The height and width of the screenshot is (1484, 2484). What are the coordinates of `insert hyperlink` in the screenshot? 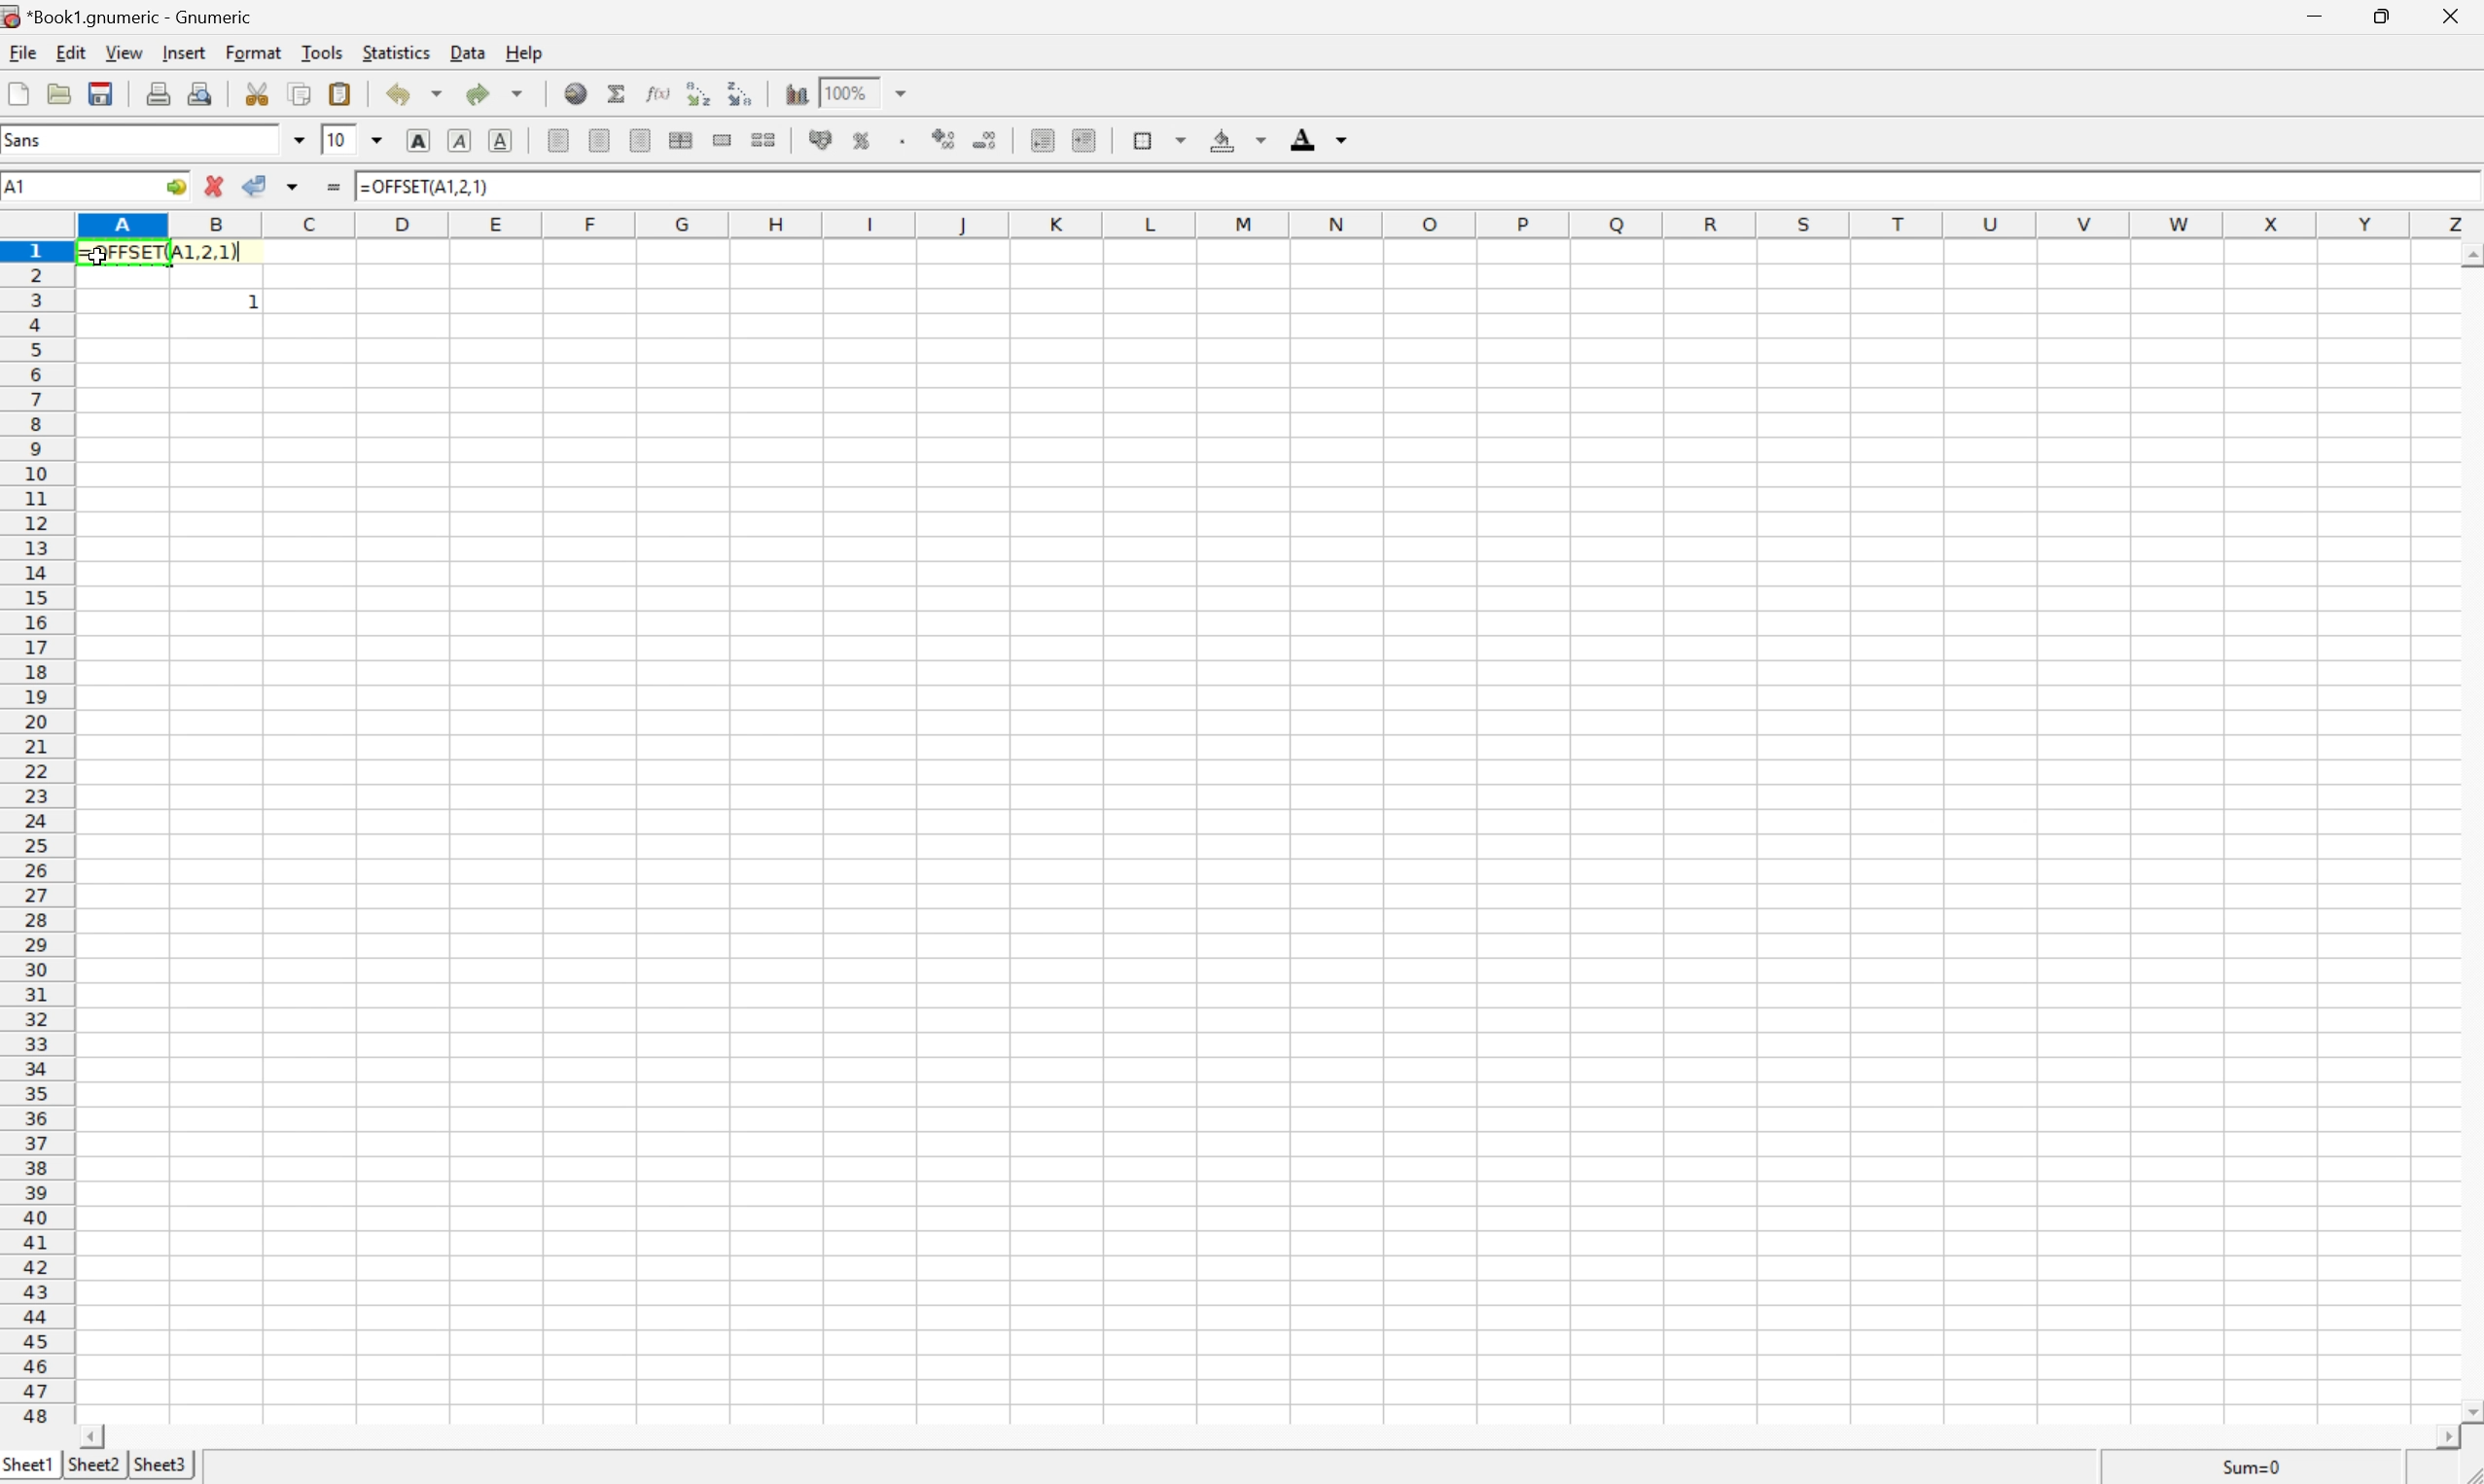 It's located at (573, 93).